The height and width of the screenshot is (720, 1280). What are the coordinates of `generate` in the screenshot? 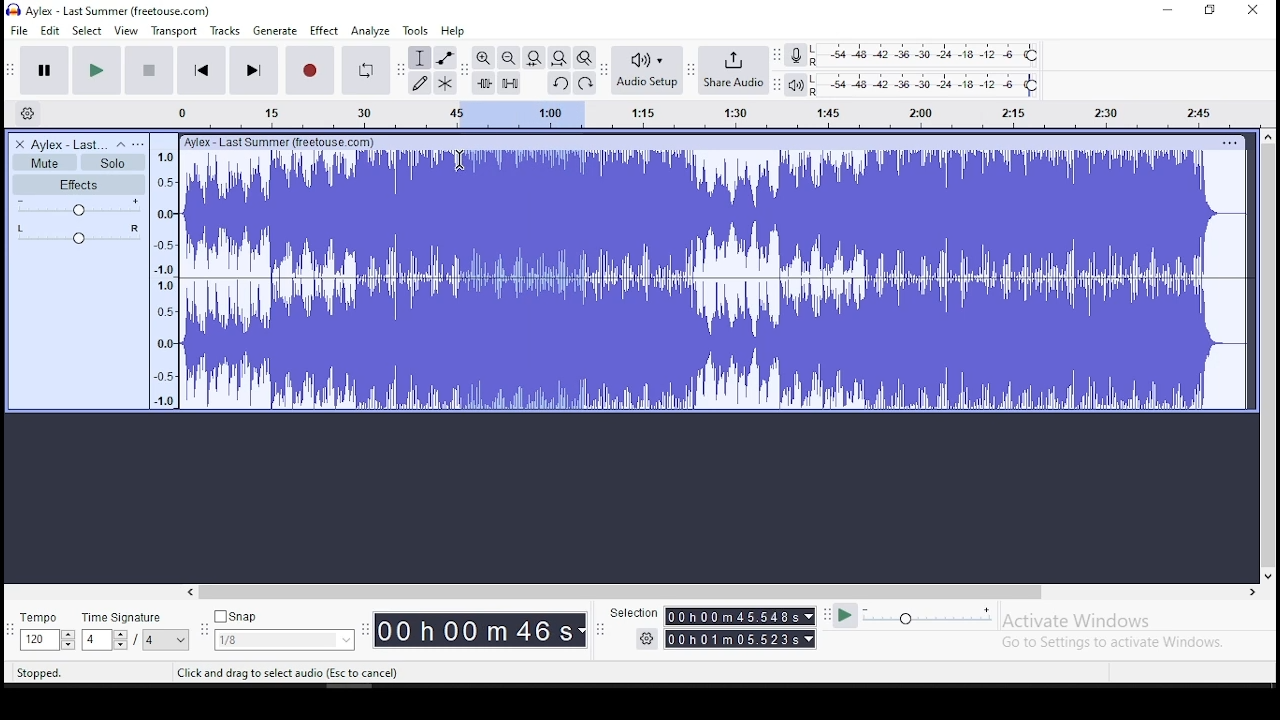 It's located at (276, 31).